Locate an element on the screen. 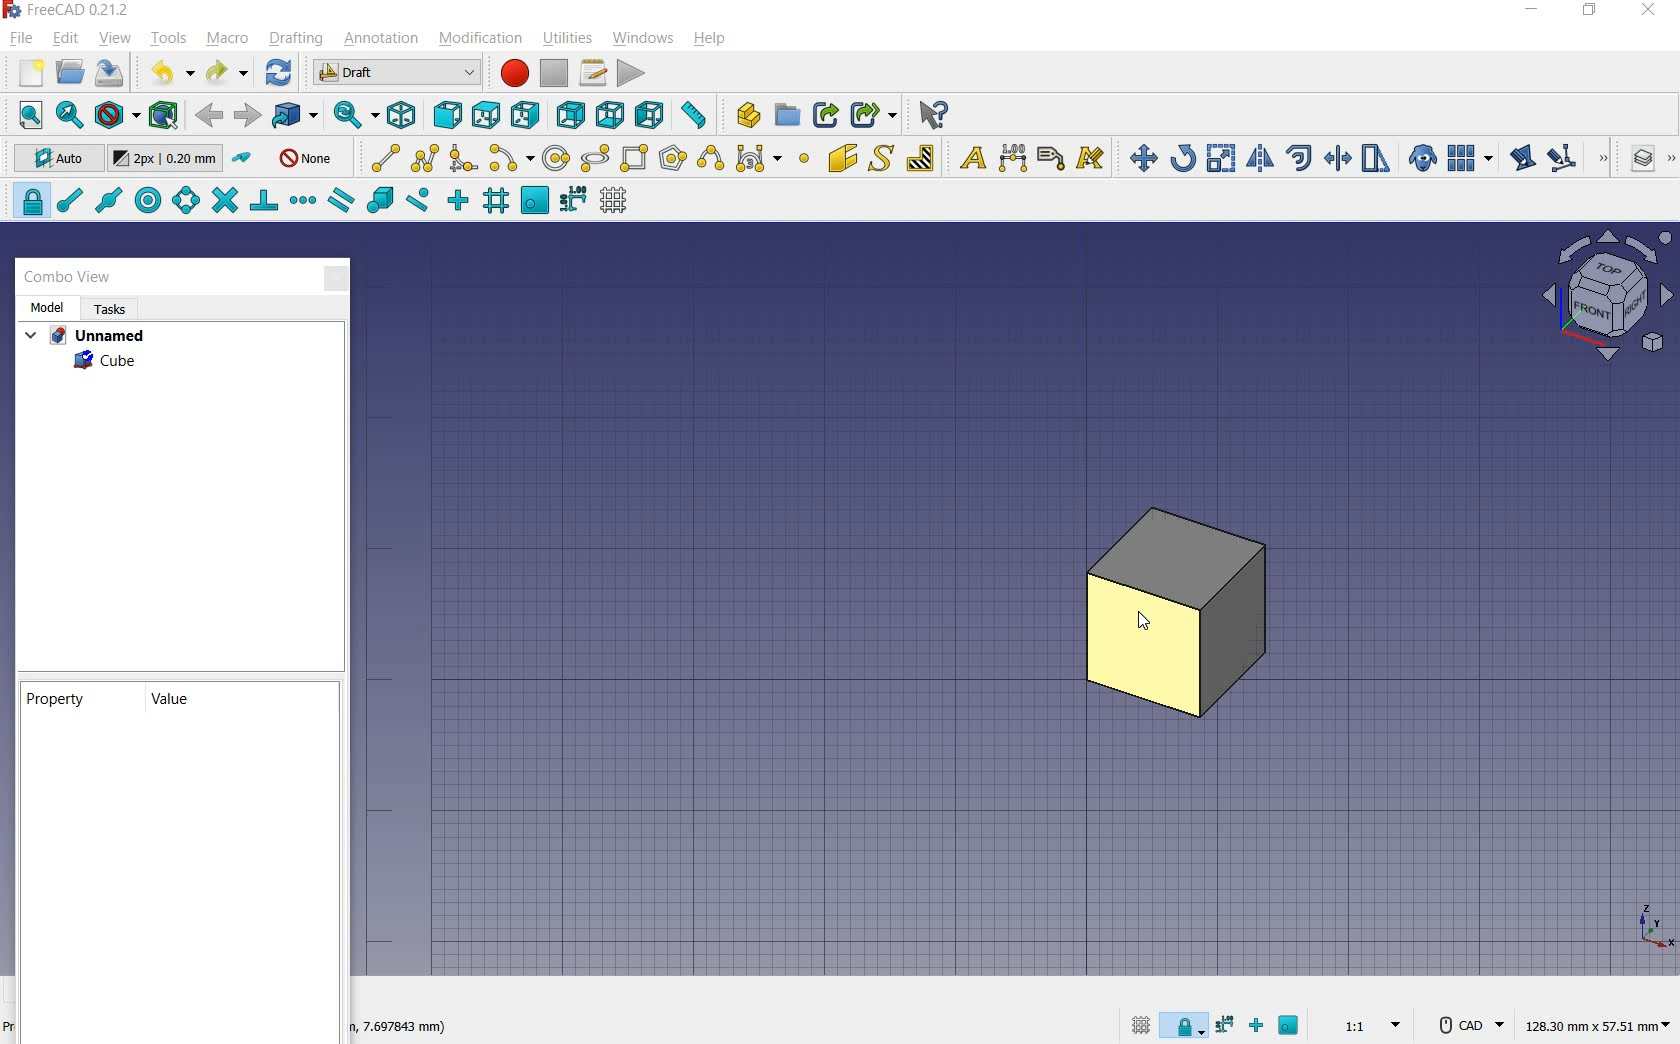  unnamed is located at coordinates (84, 336).